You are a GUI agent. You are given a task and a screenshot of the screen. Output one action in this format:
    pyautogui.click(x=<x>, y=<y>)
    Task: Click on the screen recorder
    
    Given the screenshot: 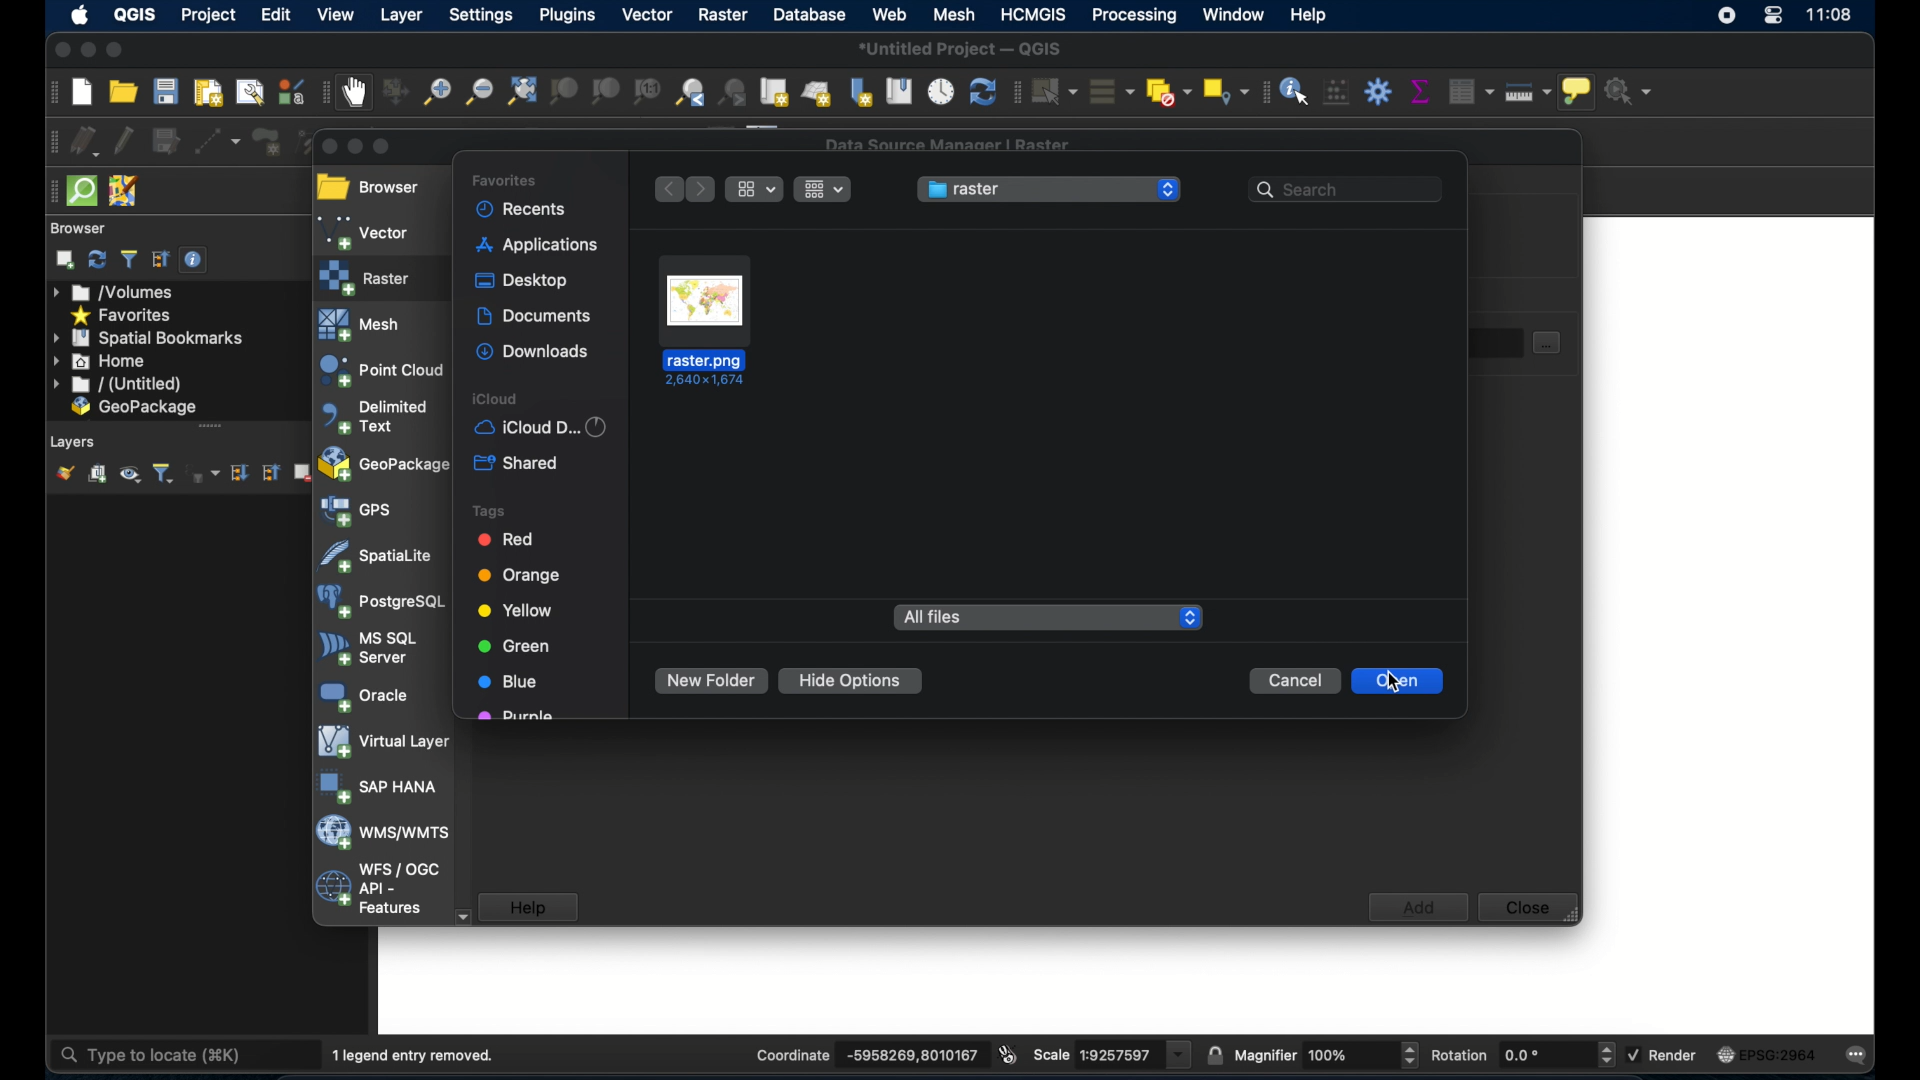 What is the action you would take?
    pyautogui.click(x=1729, y=19)
    